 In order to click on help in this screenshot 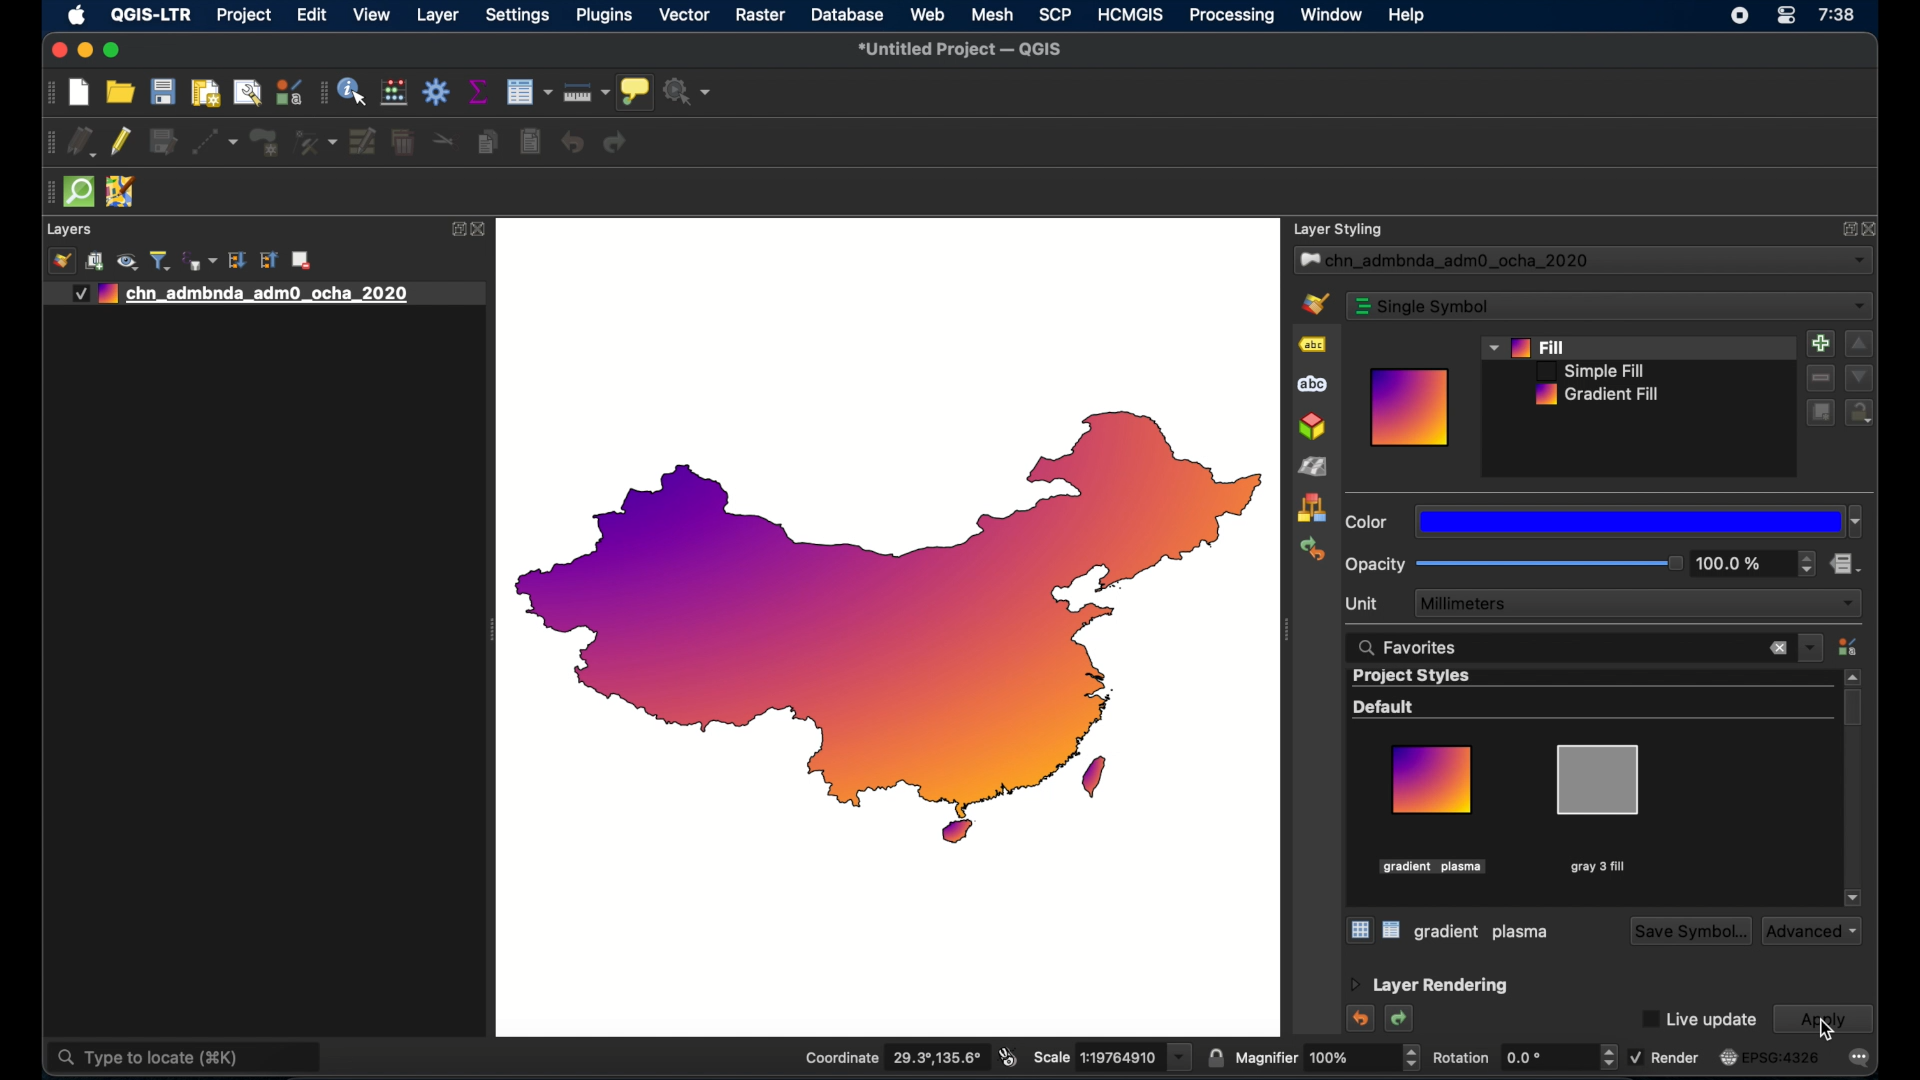, I will do `click(1406, 16)`.